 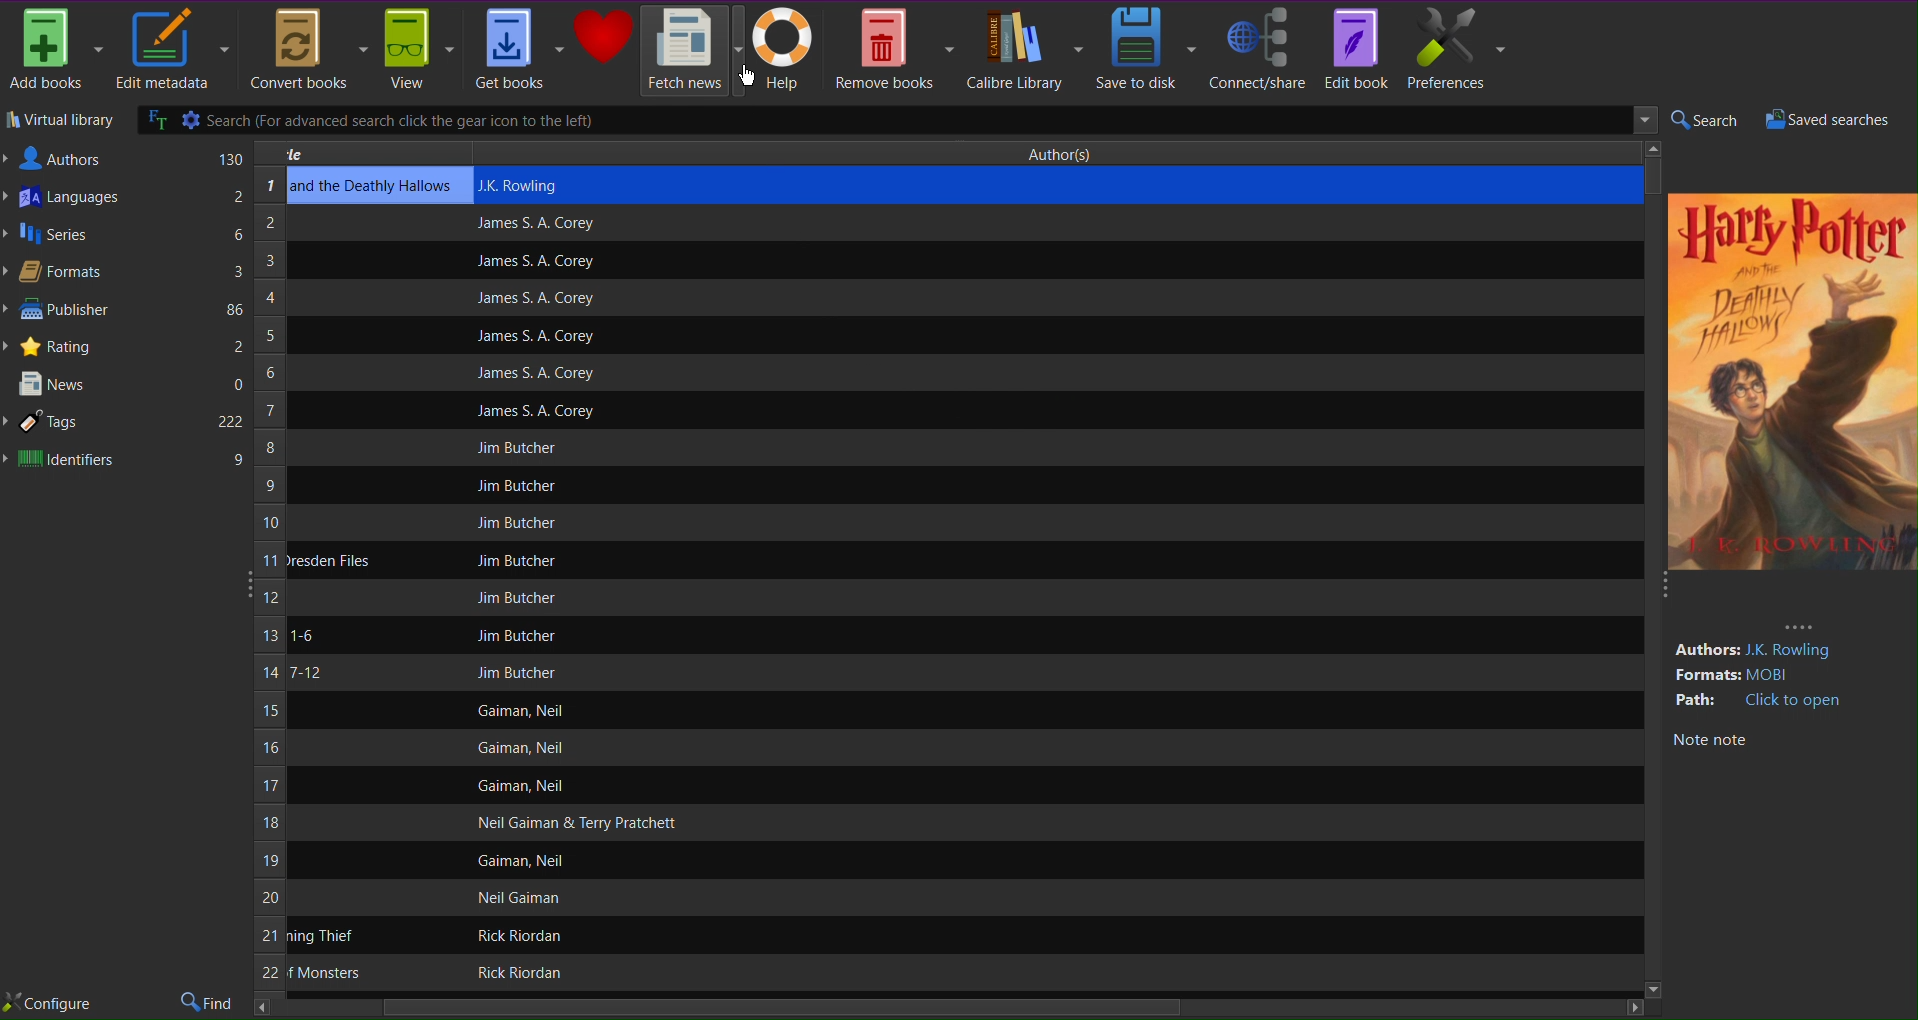 What do you see at coordinates (269, 582) in the screenshot?
I see `Entery number` at bounding box center [269, 582].